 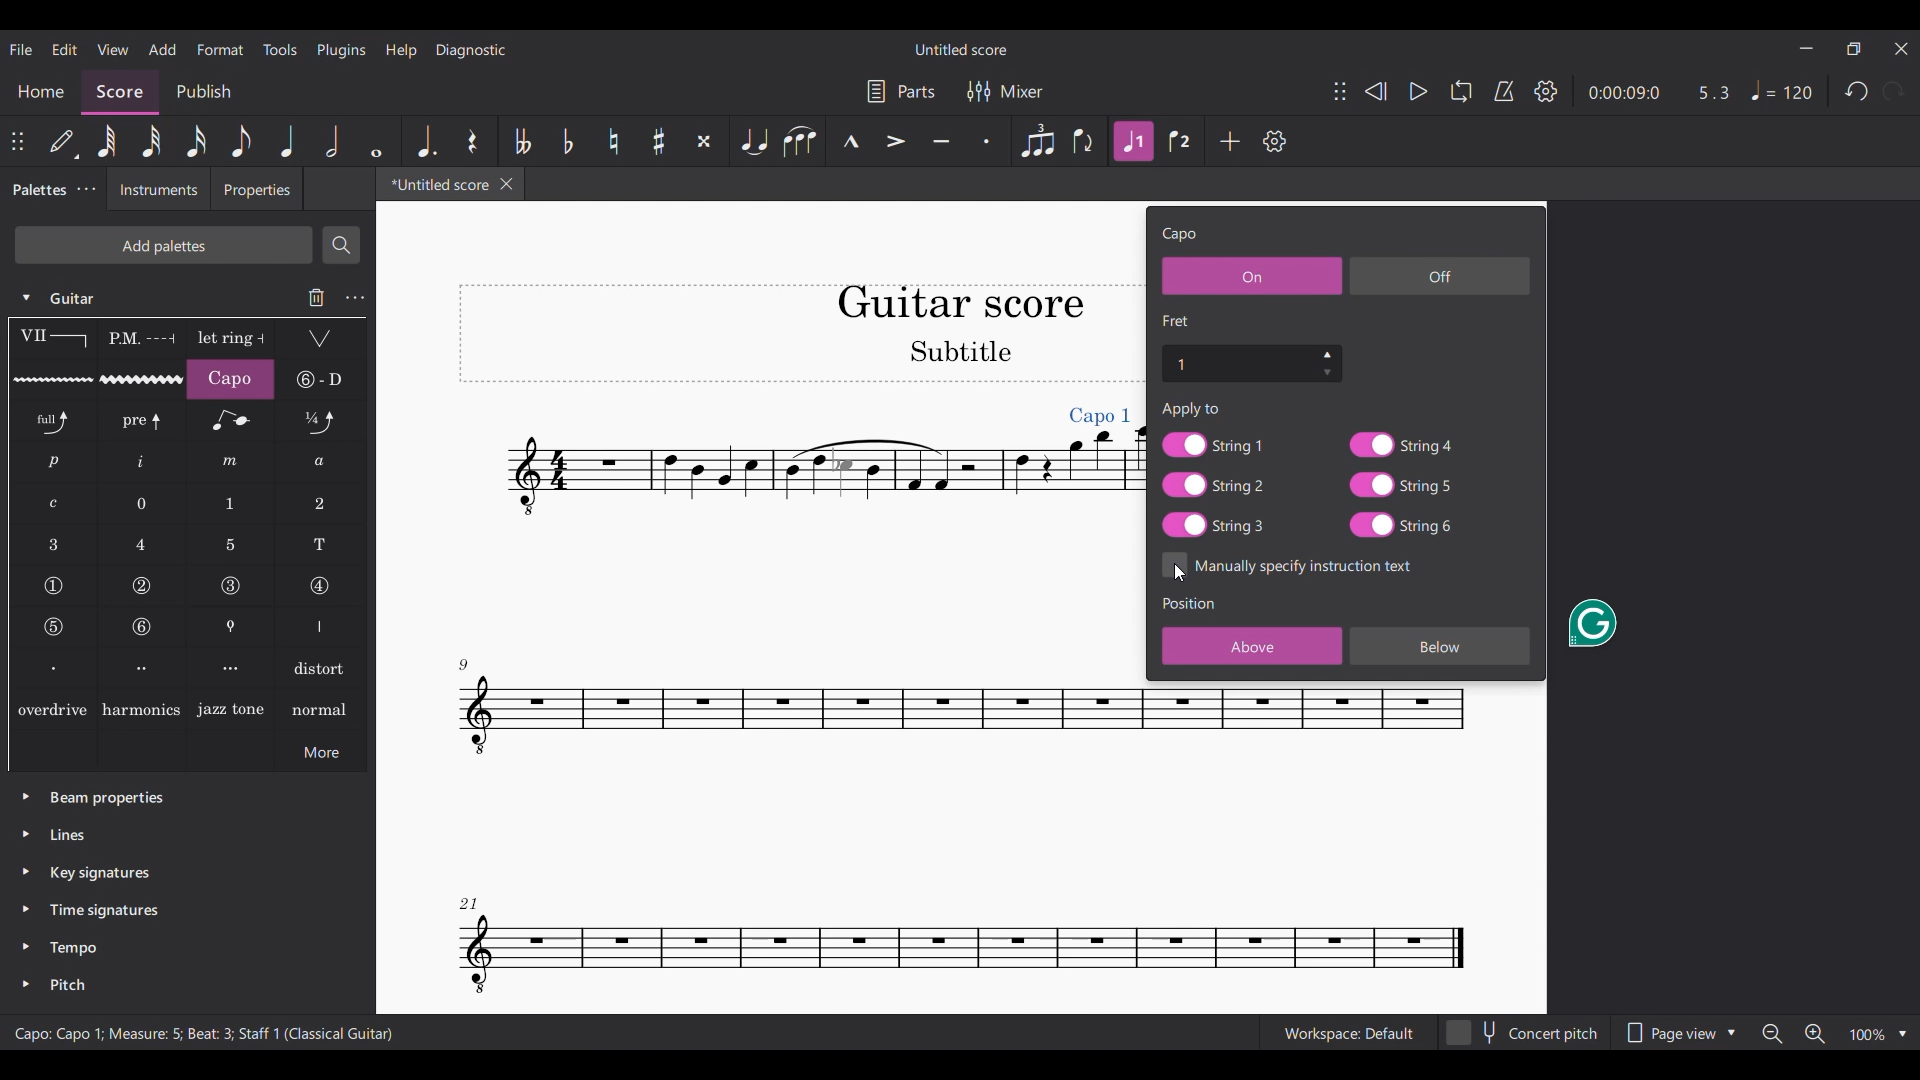 What do you see at coordinates (1180, 235) in the screenshot?
I see `Setting title` at bounding box center [1180, 235].